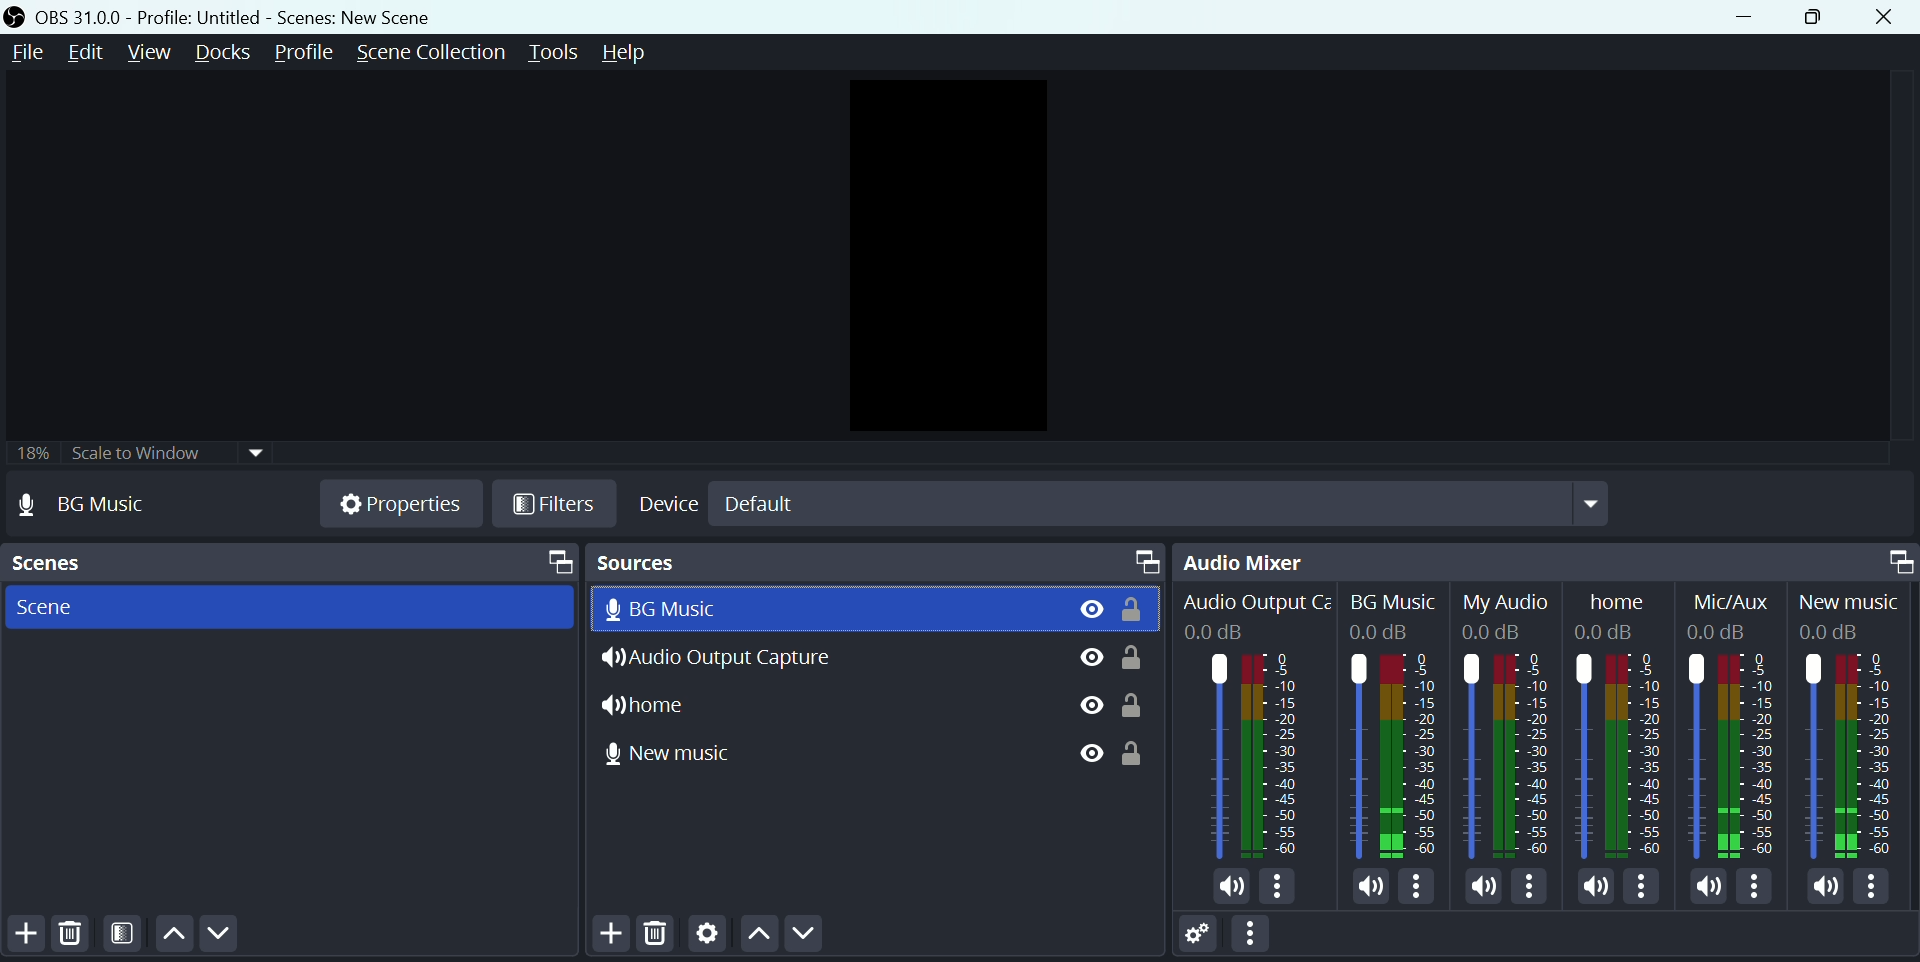  What do you see at coordinates (563, 52) in the screenshot?
I see `Tools` at bounding box center [563, 52].